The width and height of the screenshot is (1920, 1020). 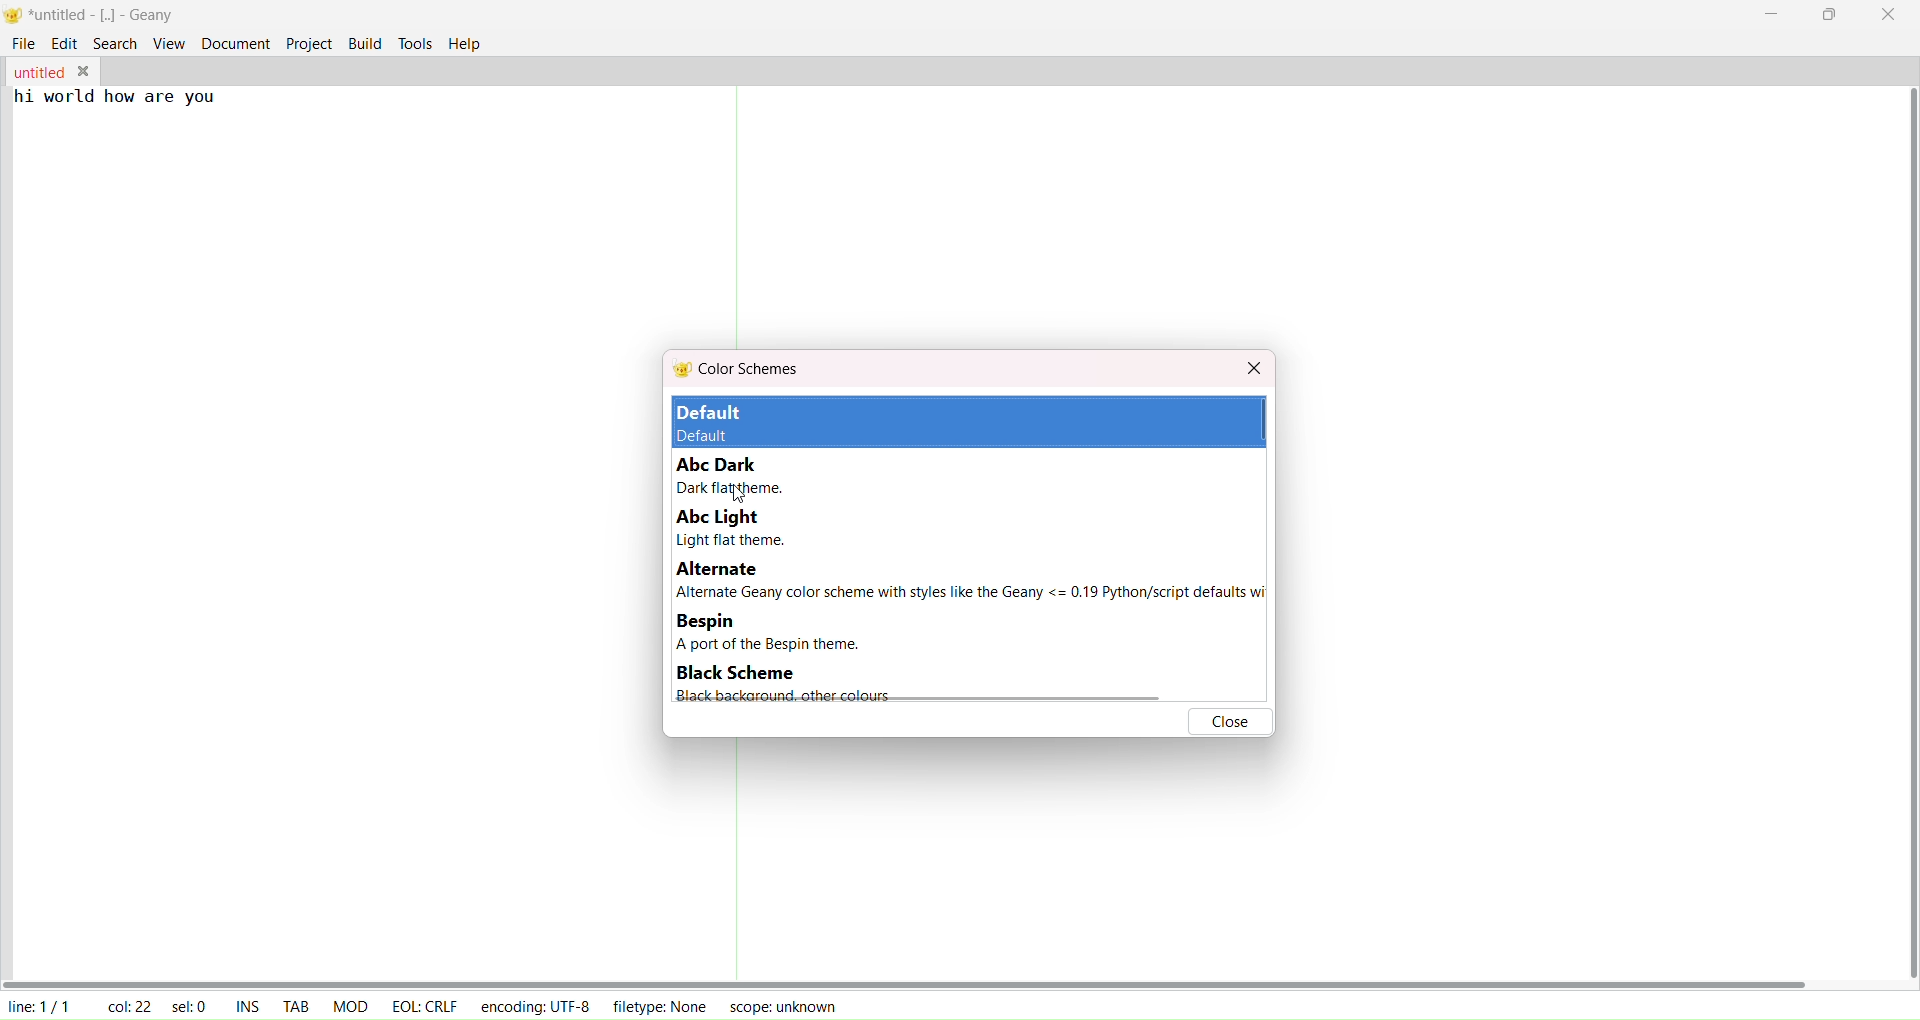 What do you see at coordinates (728, 489) in the screenshot?
I see `dark flat theme` at bounding box center [728, 489].